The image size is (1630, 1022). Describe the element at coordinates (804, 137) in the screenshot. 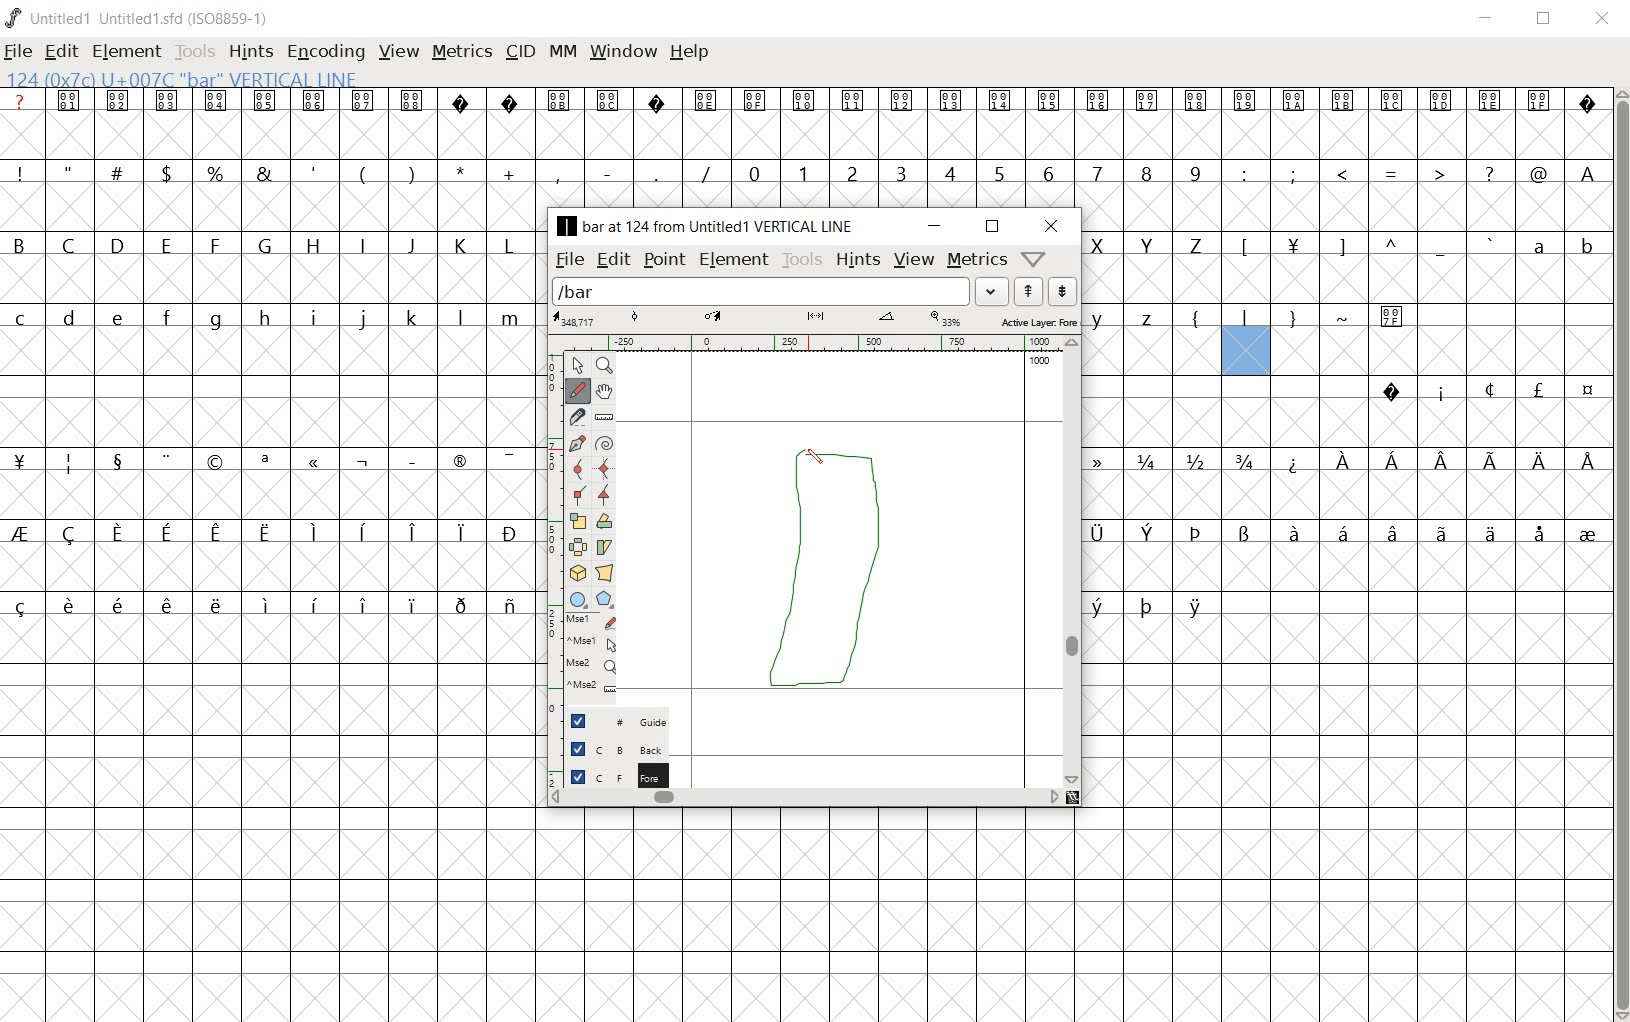

I see `empty cells` at that location.